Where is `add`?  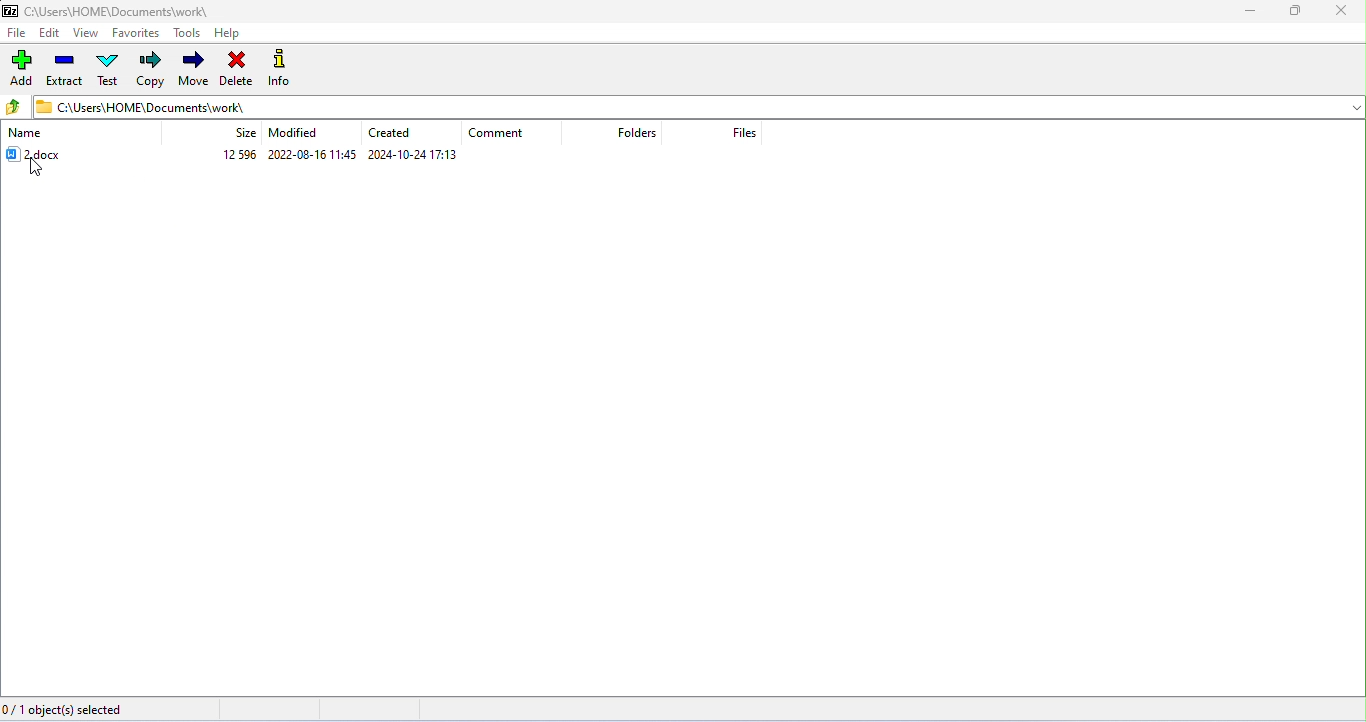 add is located at coordinates (20, 69).